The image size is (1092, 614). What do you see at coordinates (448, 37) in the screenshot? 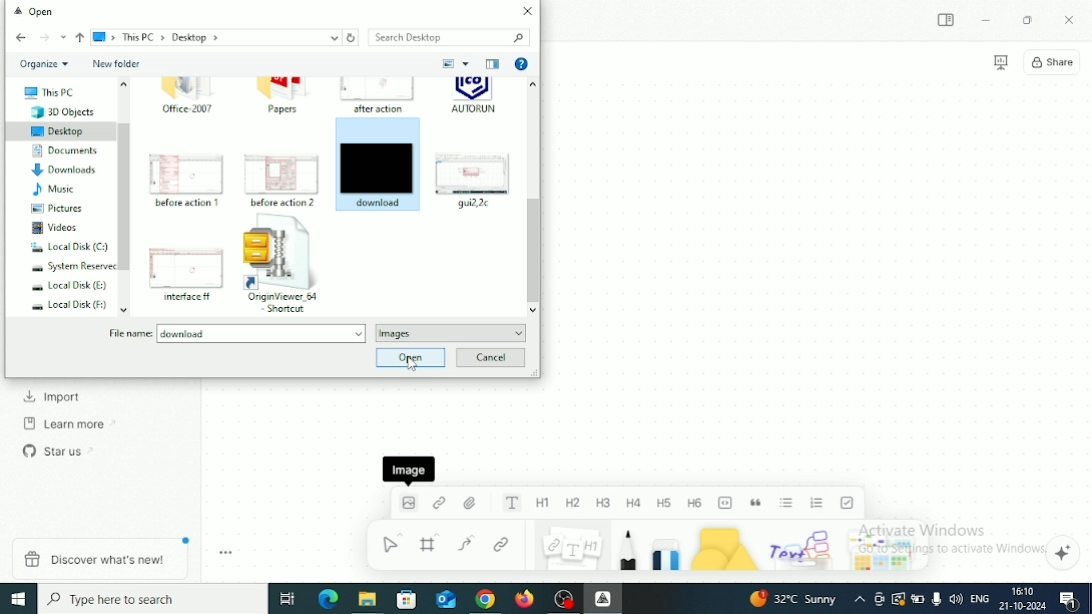
I see `Search Desktop` at bounding box center [448, 37].